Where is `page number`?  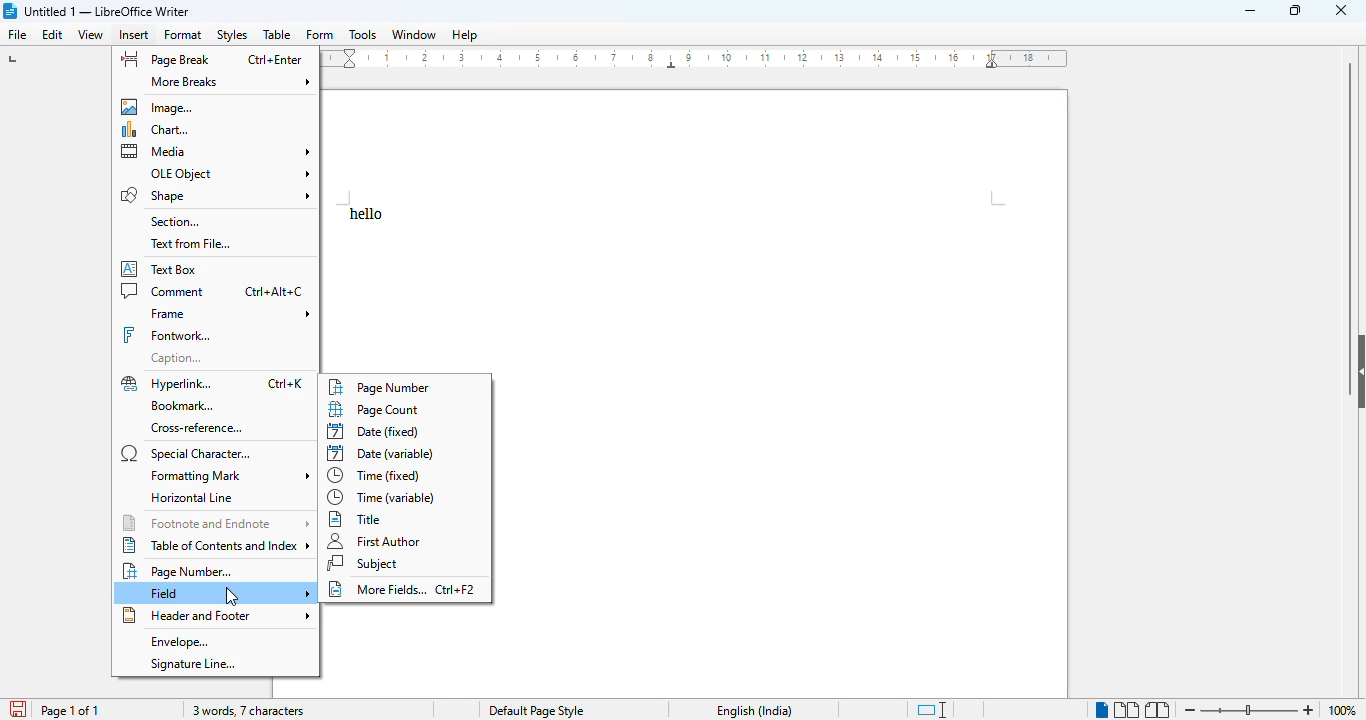 page number is located at coordinates (383, 386).